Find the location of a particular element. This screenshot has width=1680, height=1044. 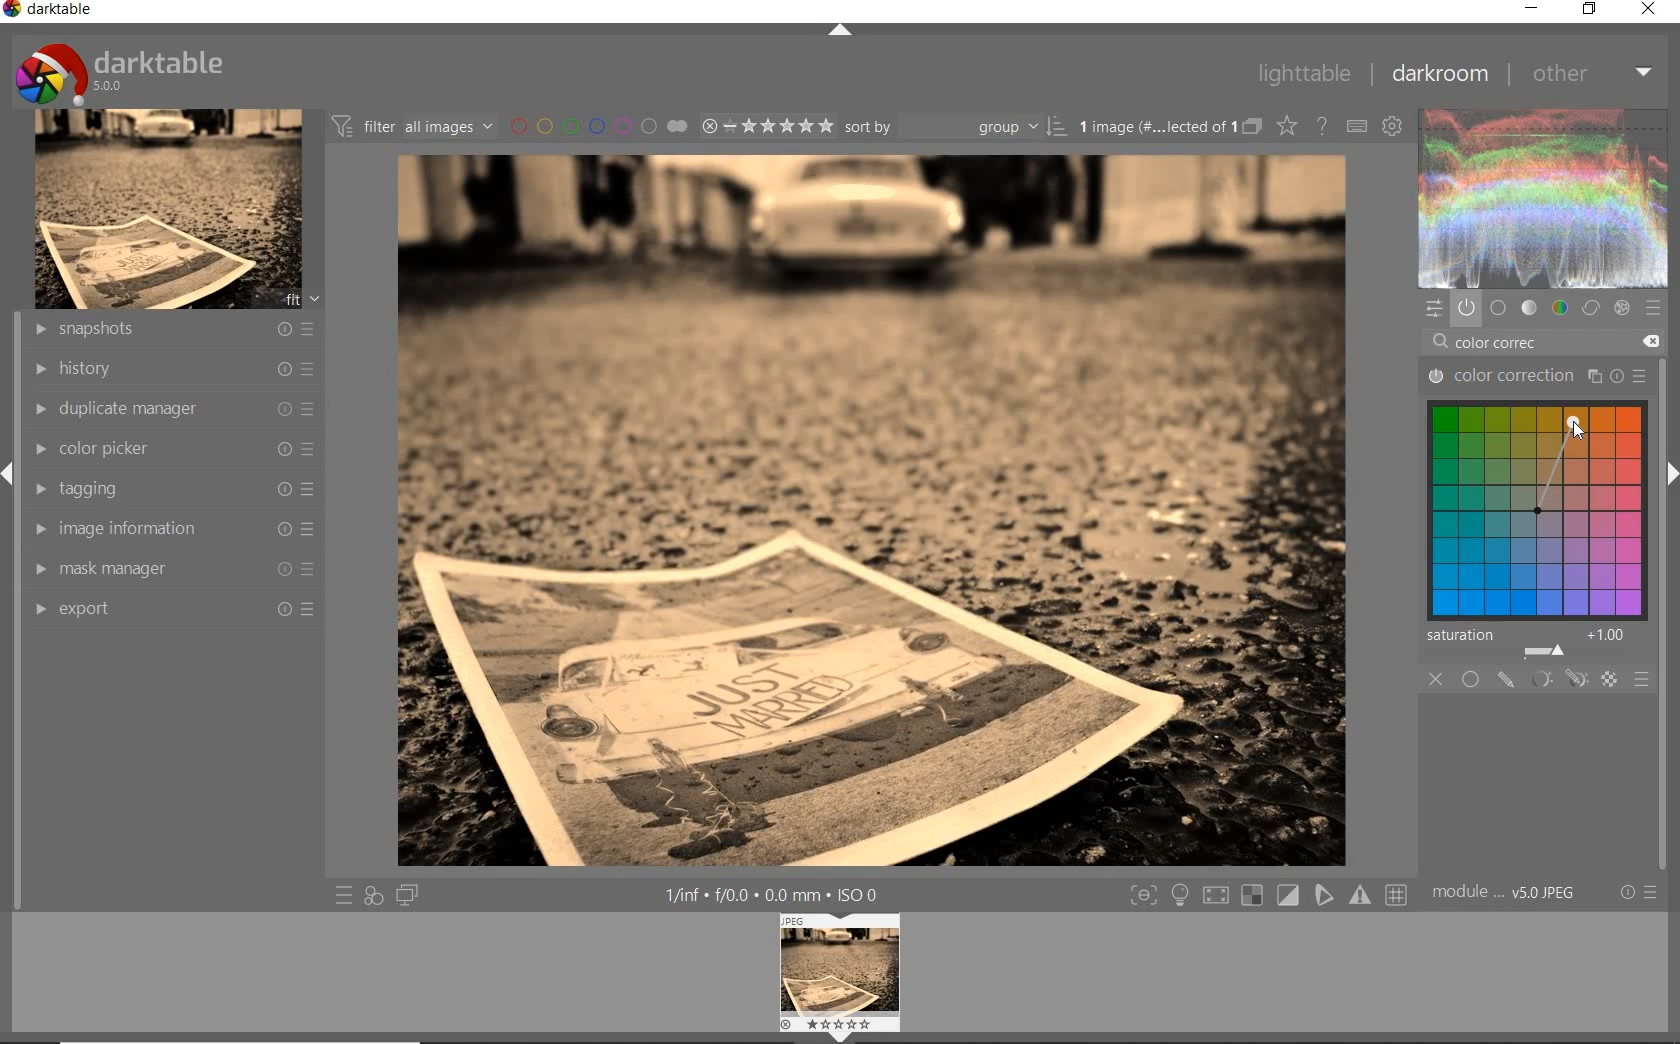

expand/collapse is located at coordinates (839, 33).